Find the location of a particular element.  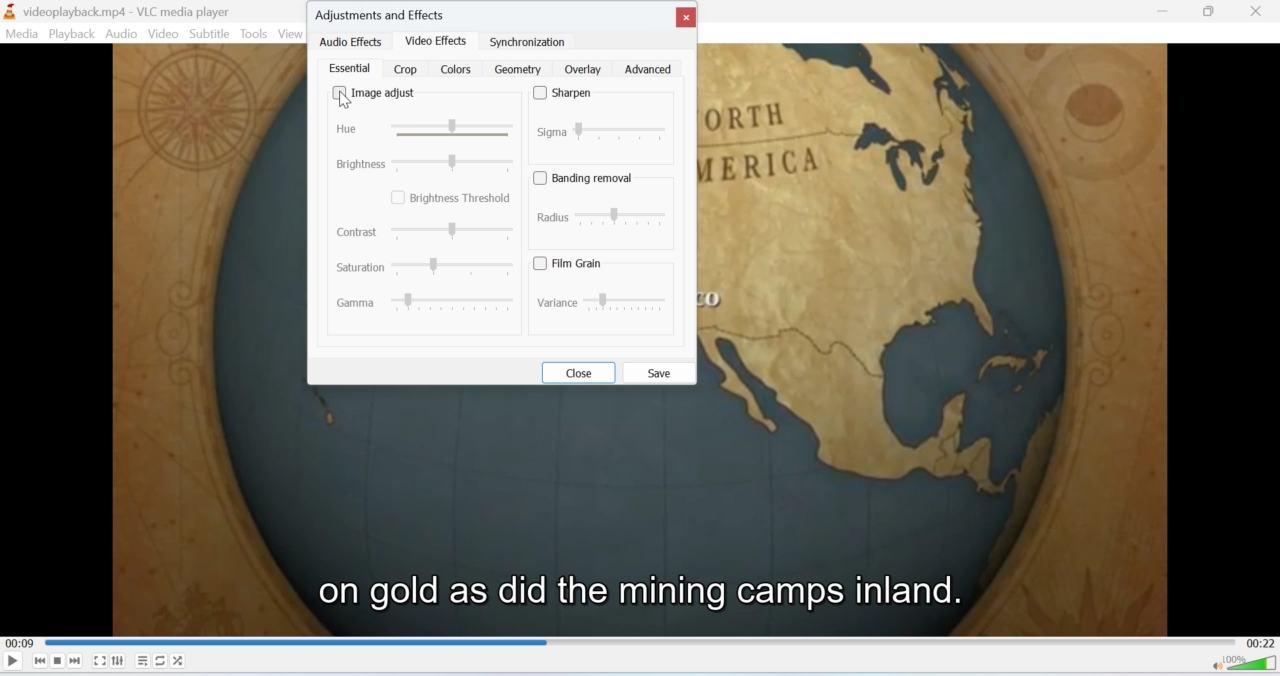

Video is located at coordinates (165, 34).